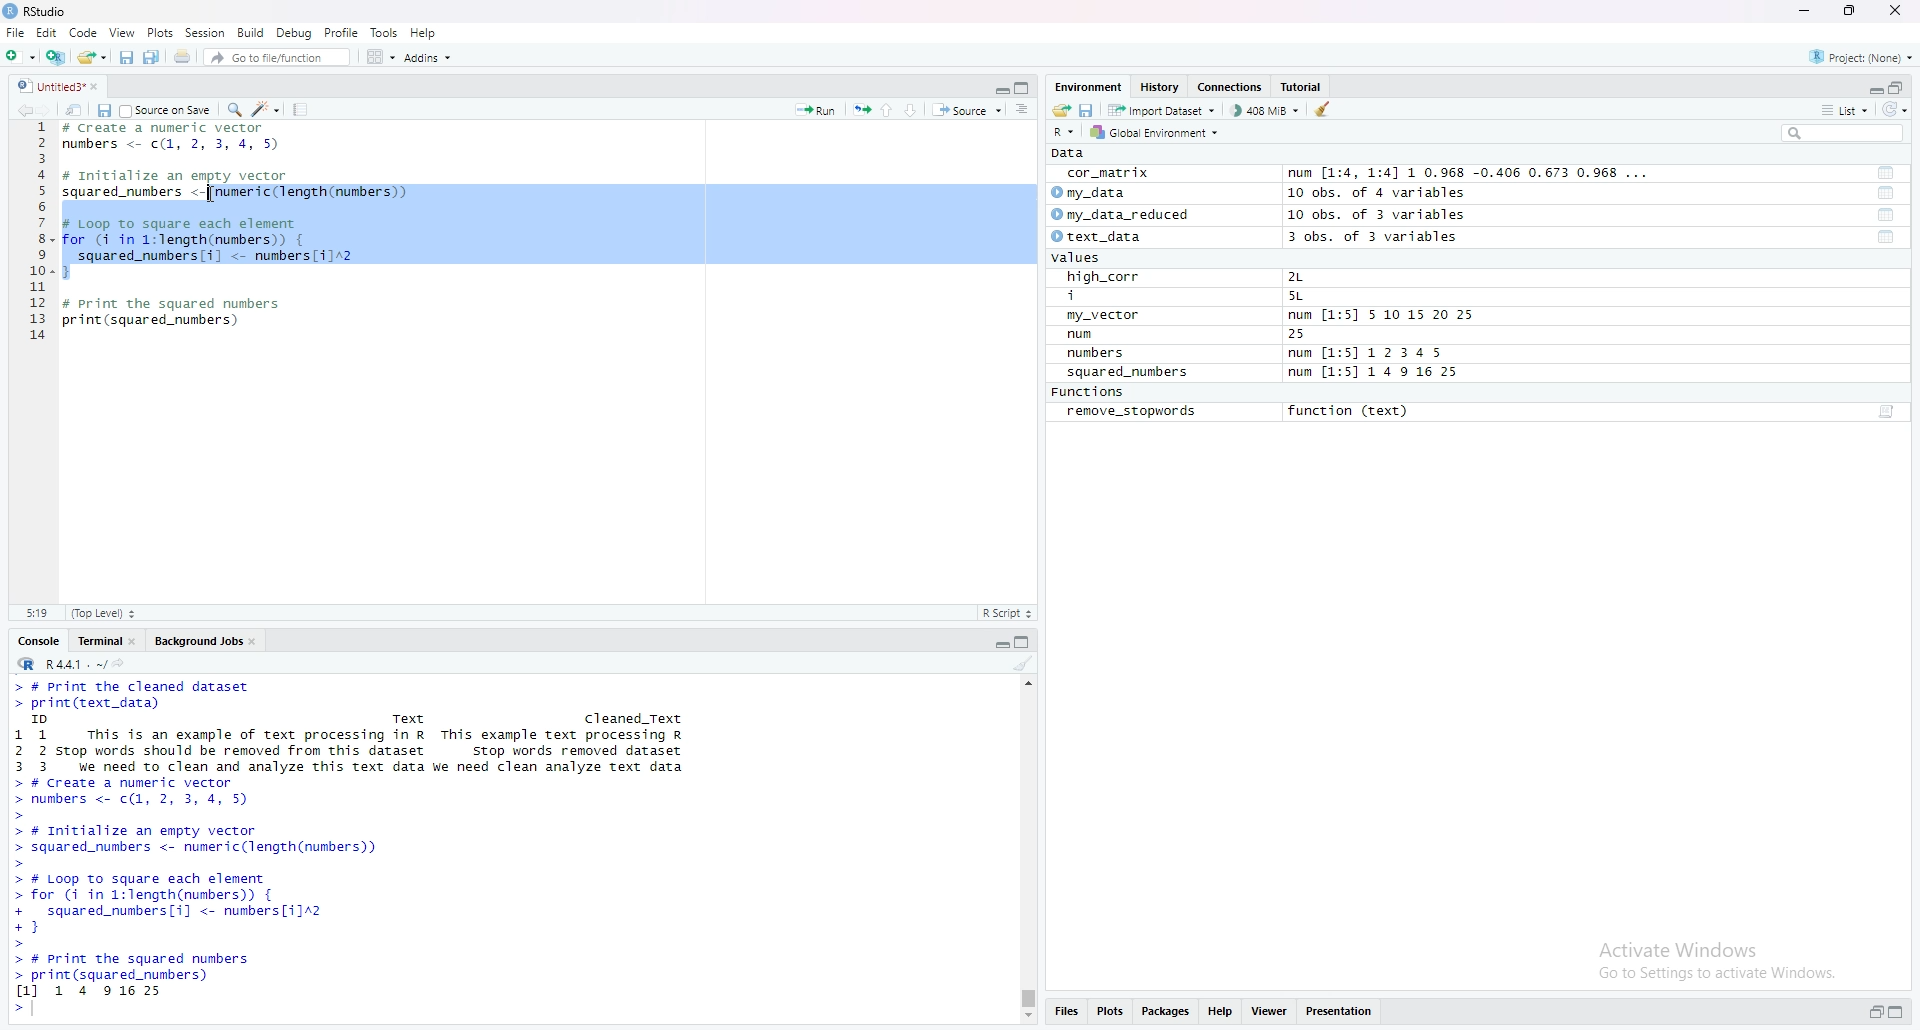 The height and width of the screenshot is (1030, 1920). I want to click on save workspace, so click(1087, 109).